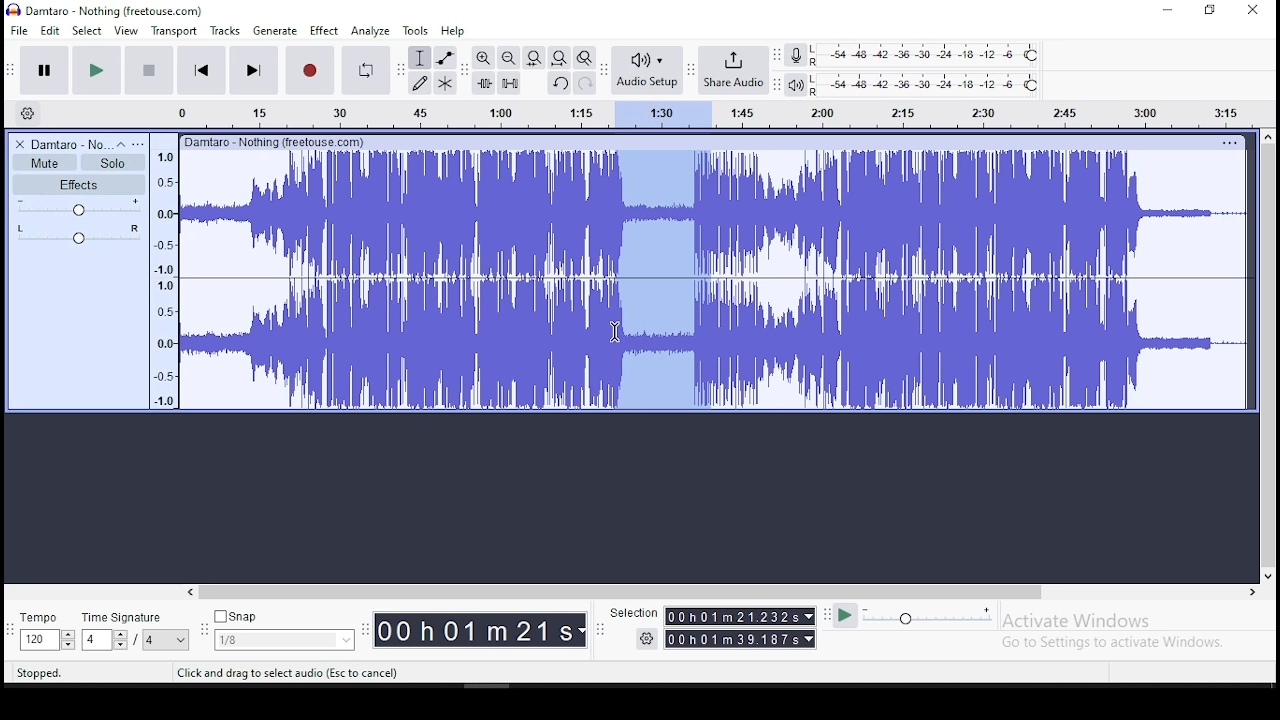 The width and height of the screenshot is (1280, 720). What do you see at coordinates (510, 83) in the screenshot?
I see `silence audio signal` at bounding box center [510, 83].